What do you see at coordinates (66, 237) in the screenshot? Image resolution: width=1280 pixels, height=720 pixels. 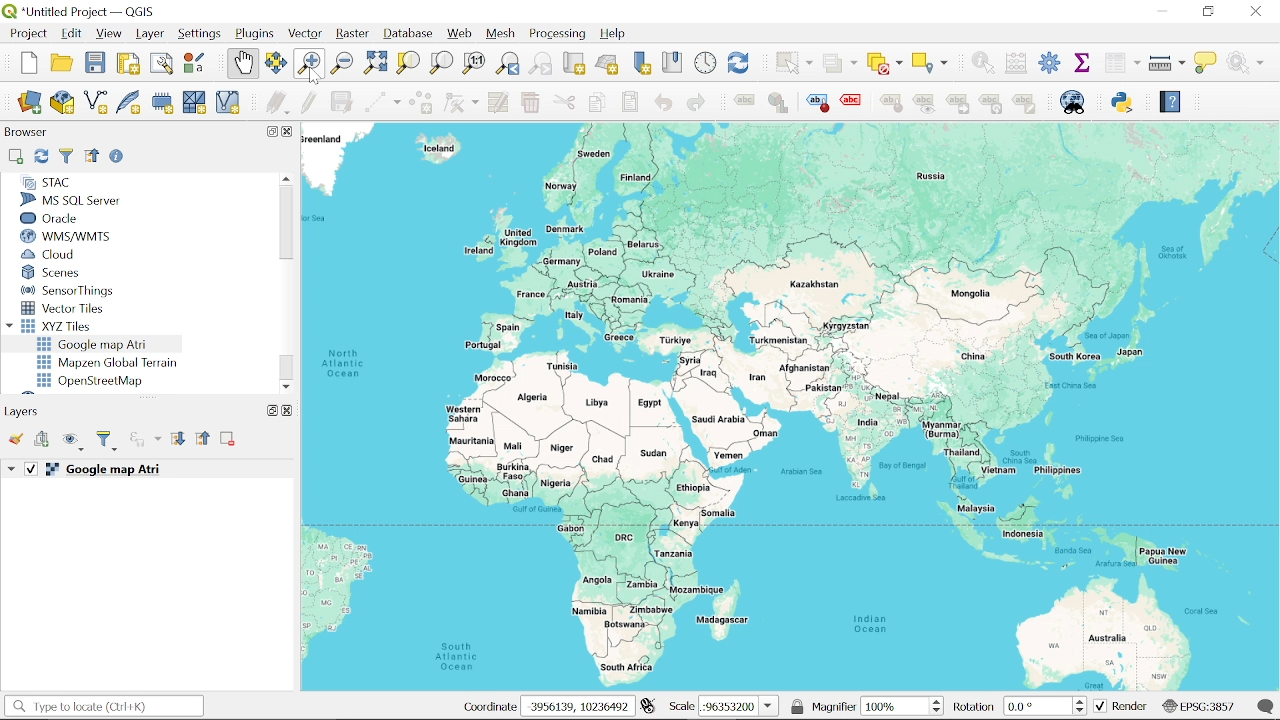 I see `WMS/WMTS` at bounding box center [66, 237].